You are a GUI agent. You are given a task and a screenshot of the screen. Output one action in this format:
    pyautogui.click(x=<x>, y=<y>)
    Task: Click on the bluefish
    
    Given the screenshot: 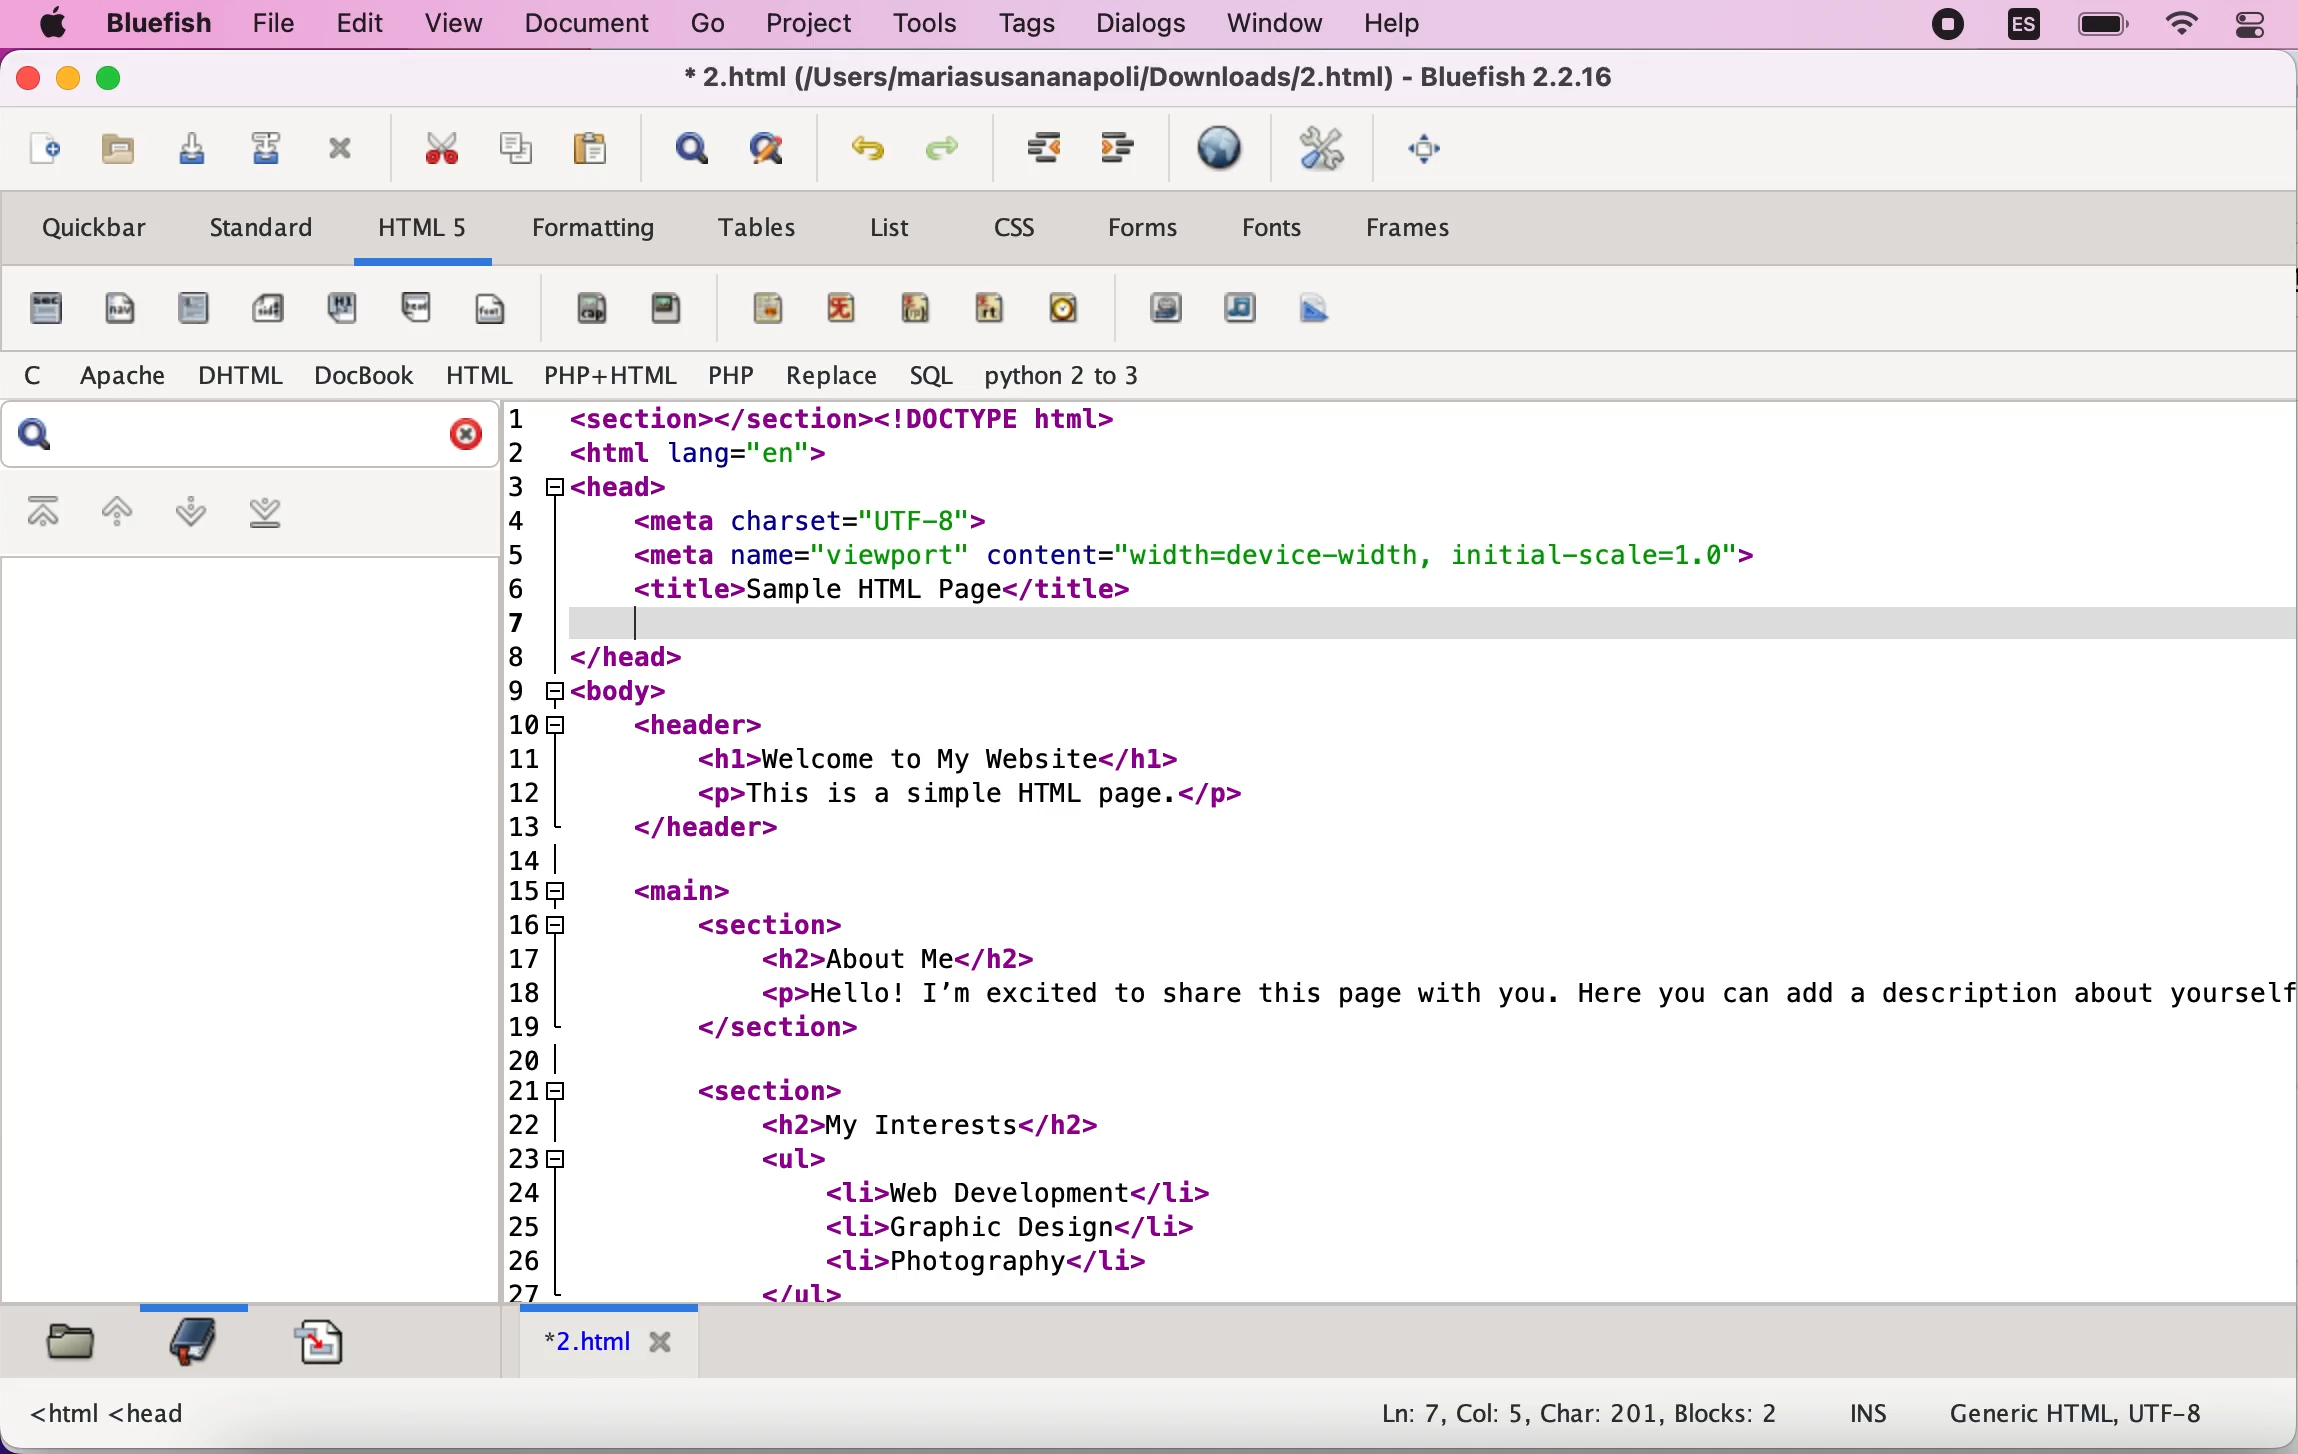 What is the action you would take?
    pyautogui.click(x=161, y=25)
    